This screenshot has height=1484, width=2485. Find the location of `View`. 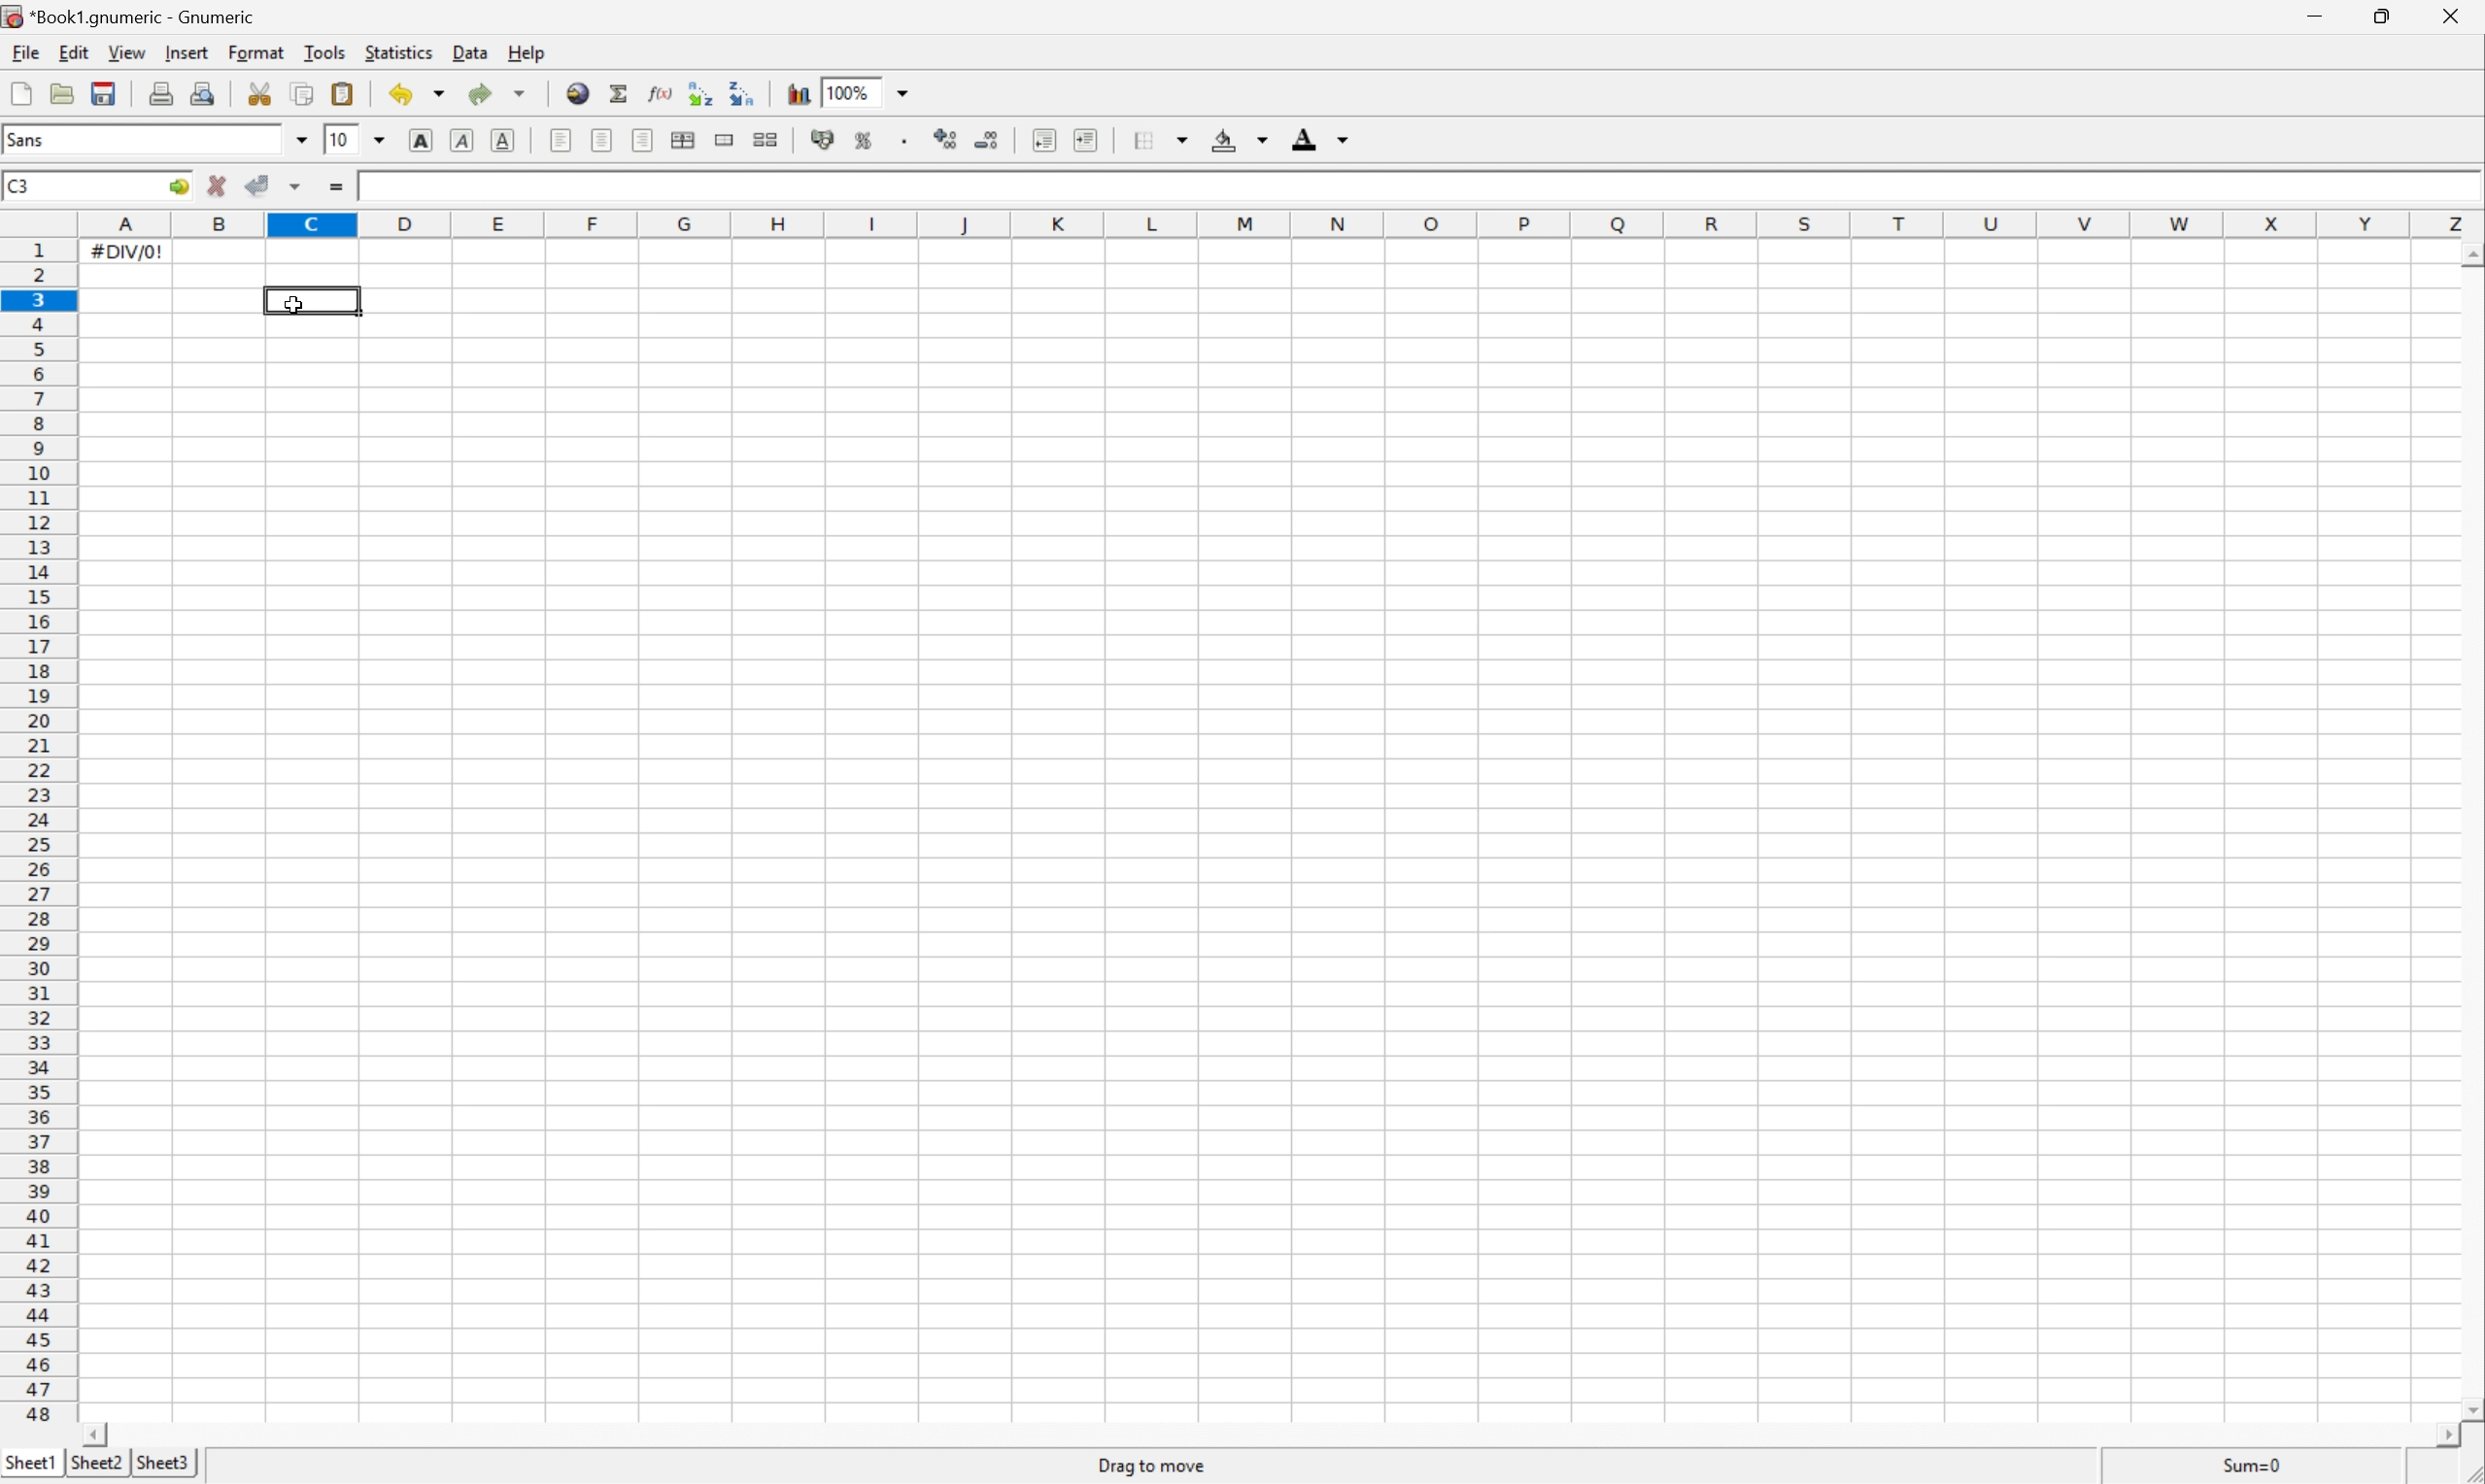

View is located at coordinates (128, 52).